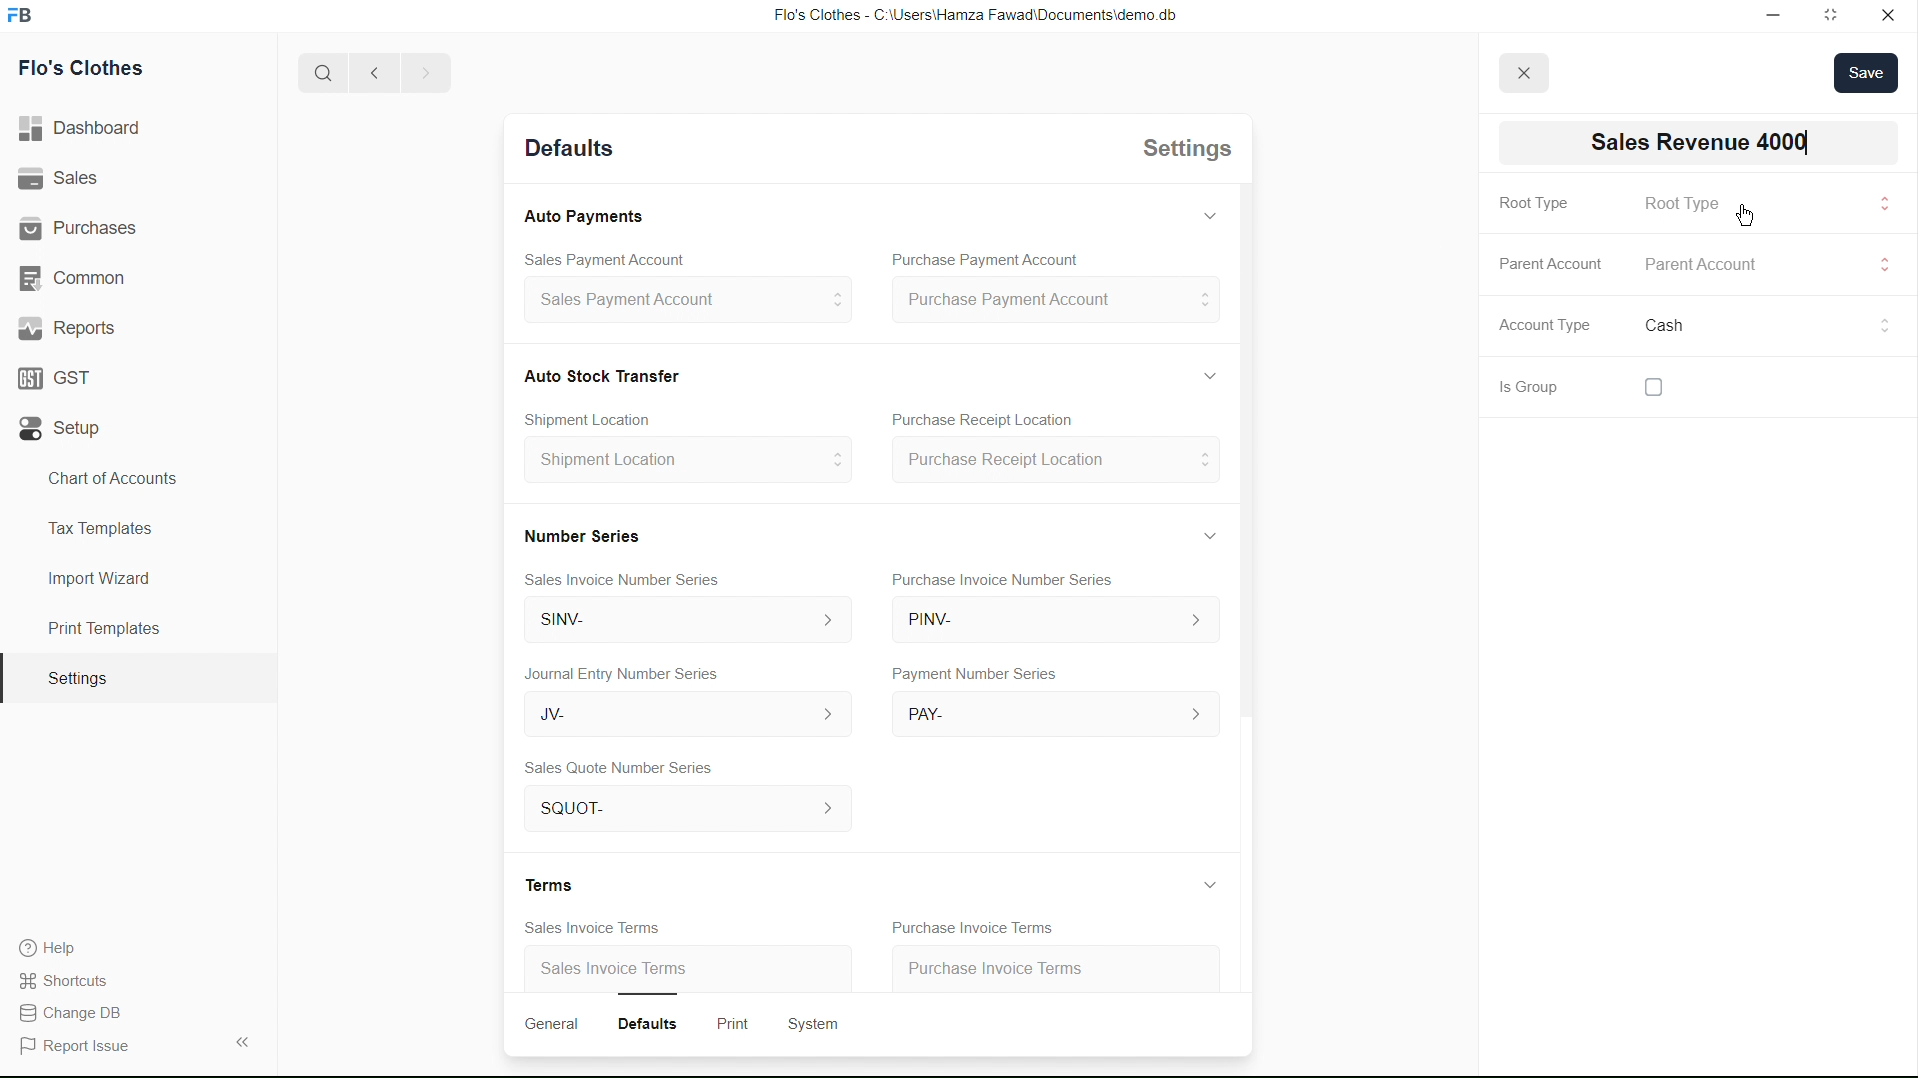 The height and width of the screenshot is (1078, 1918). What do you see at coordinates (1525, 70) in the screenshot?
I see `close` at bounding box center [1525, 70].